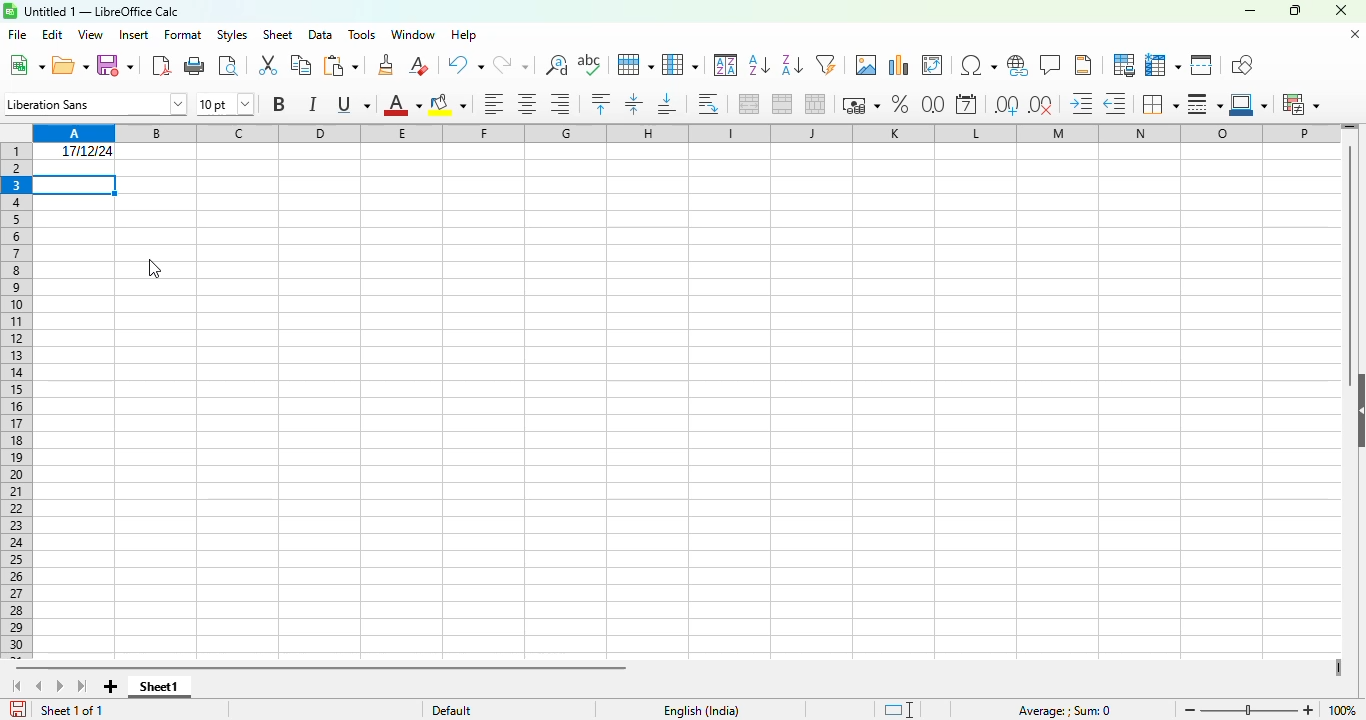  I want to click on center vertically, so click(633, 104).